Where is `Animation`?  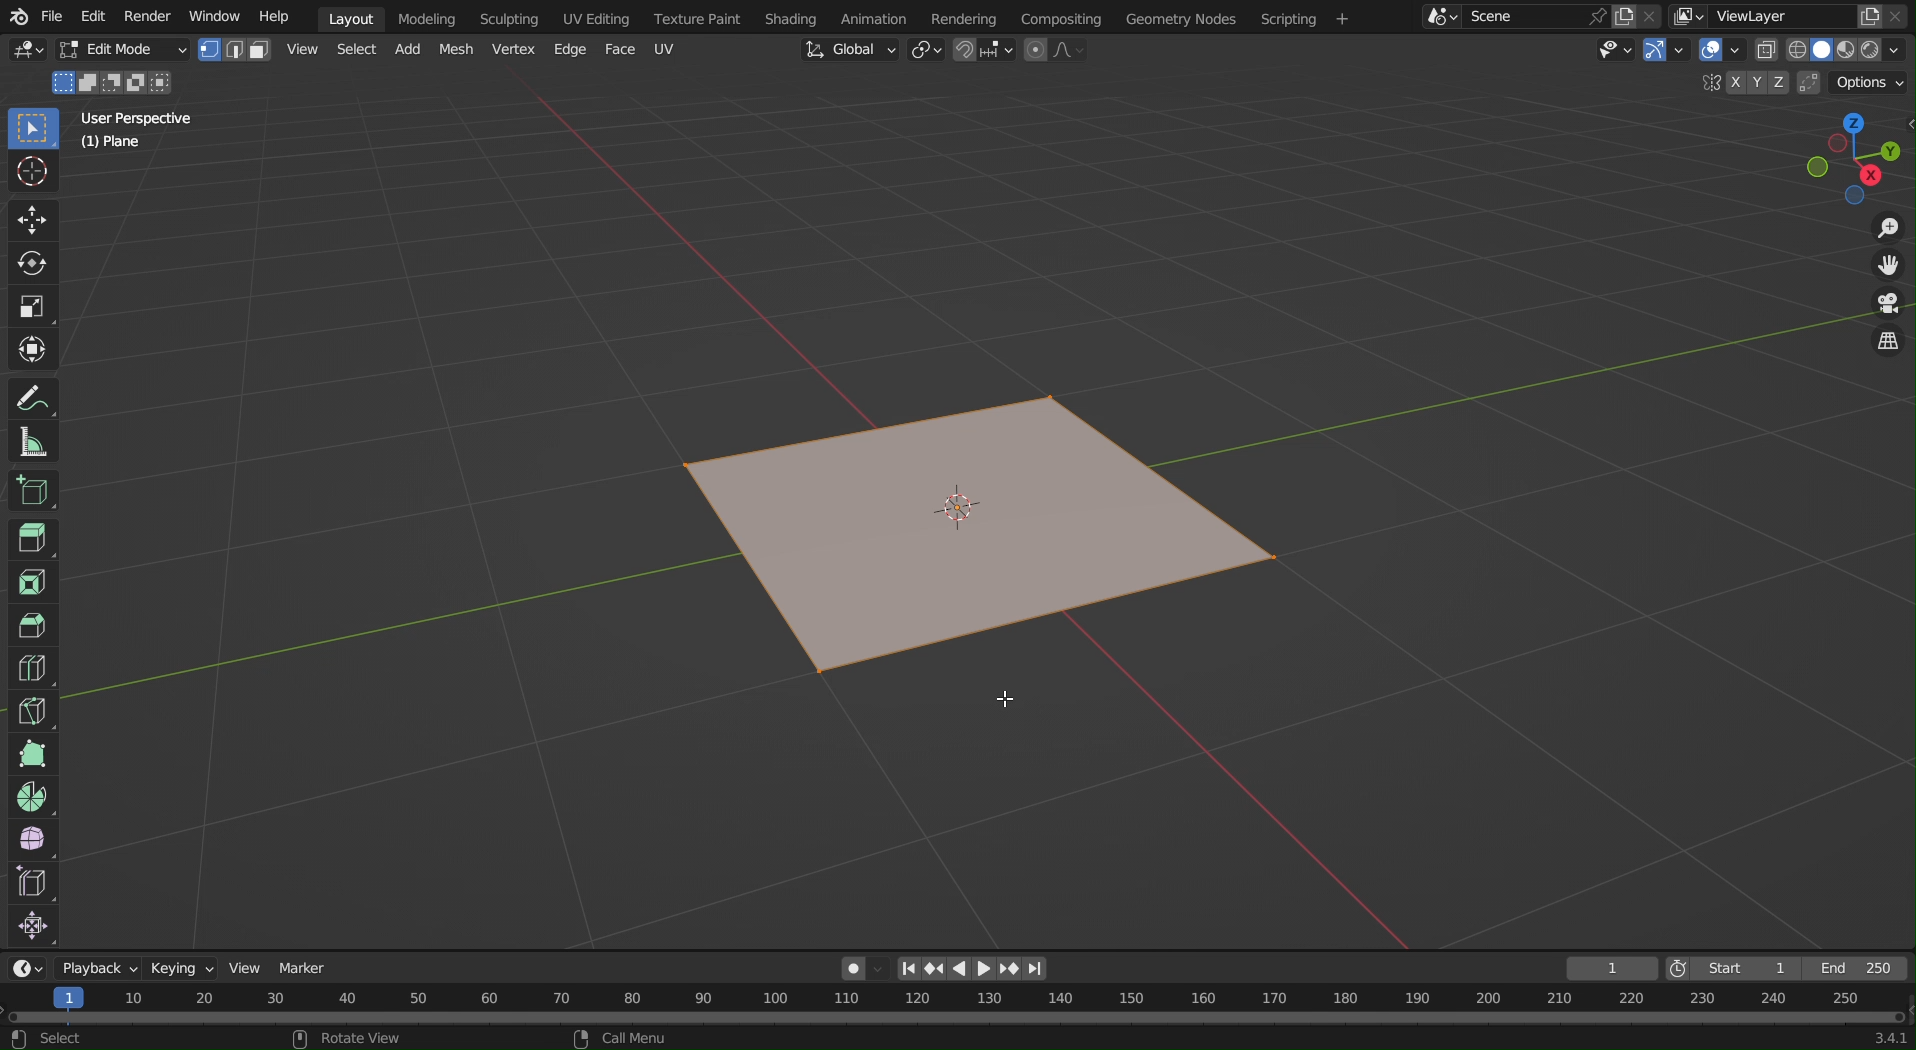
Animation is located at coordinates (875, 17).